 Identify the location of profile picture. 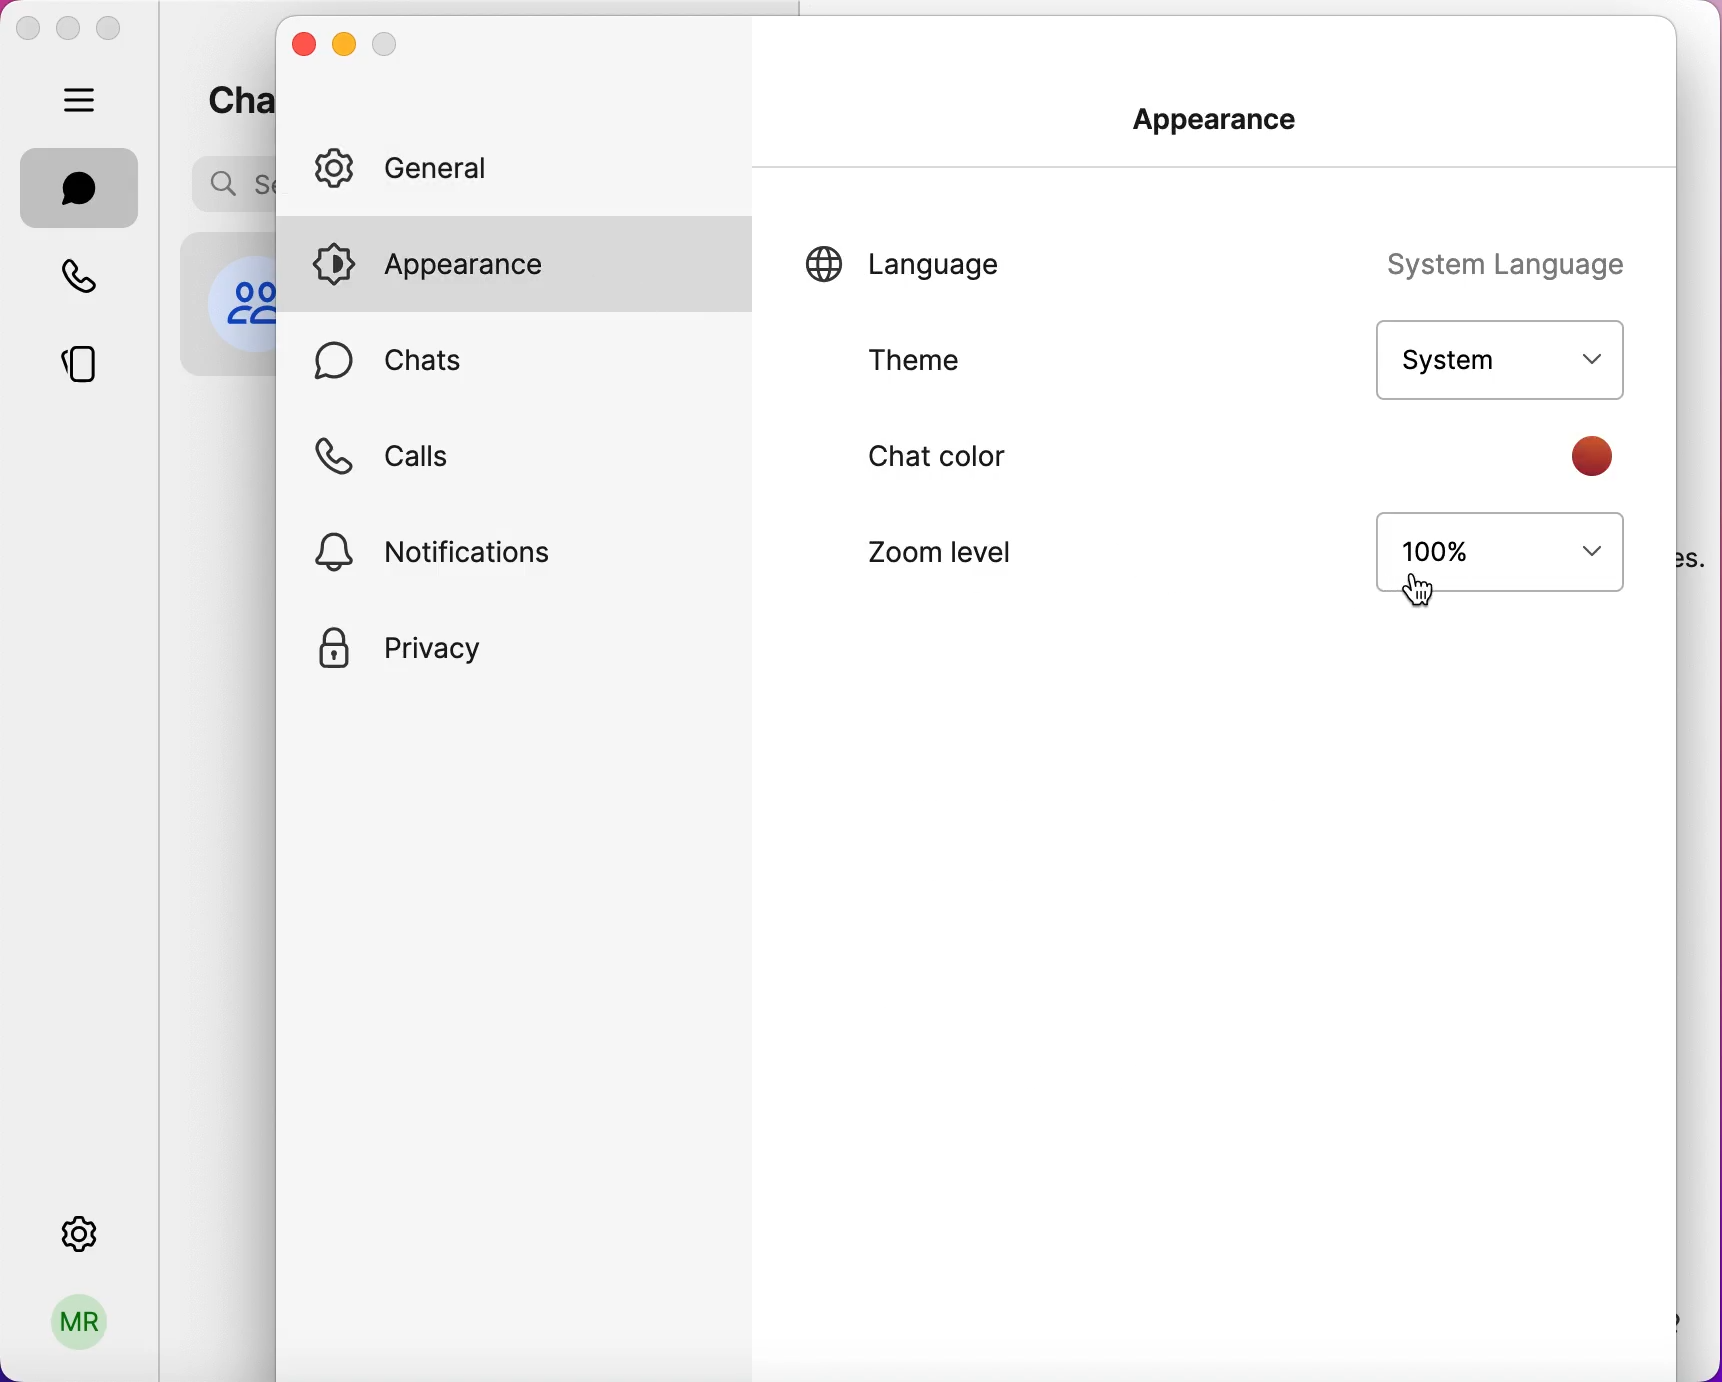
(238, 304).